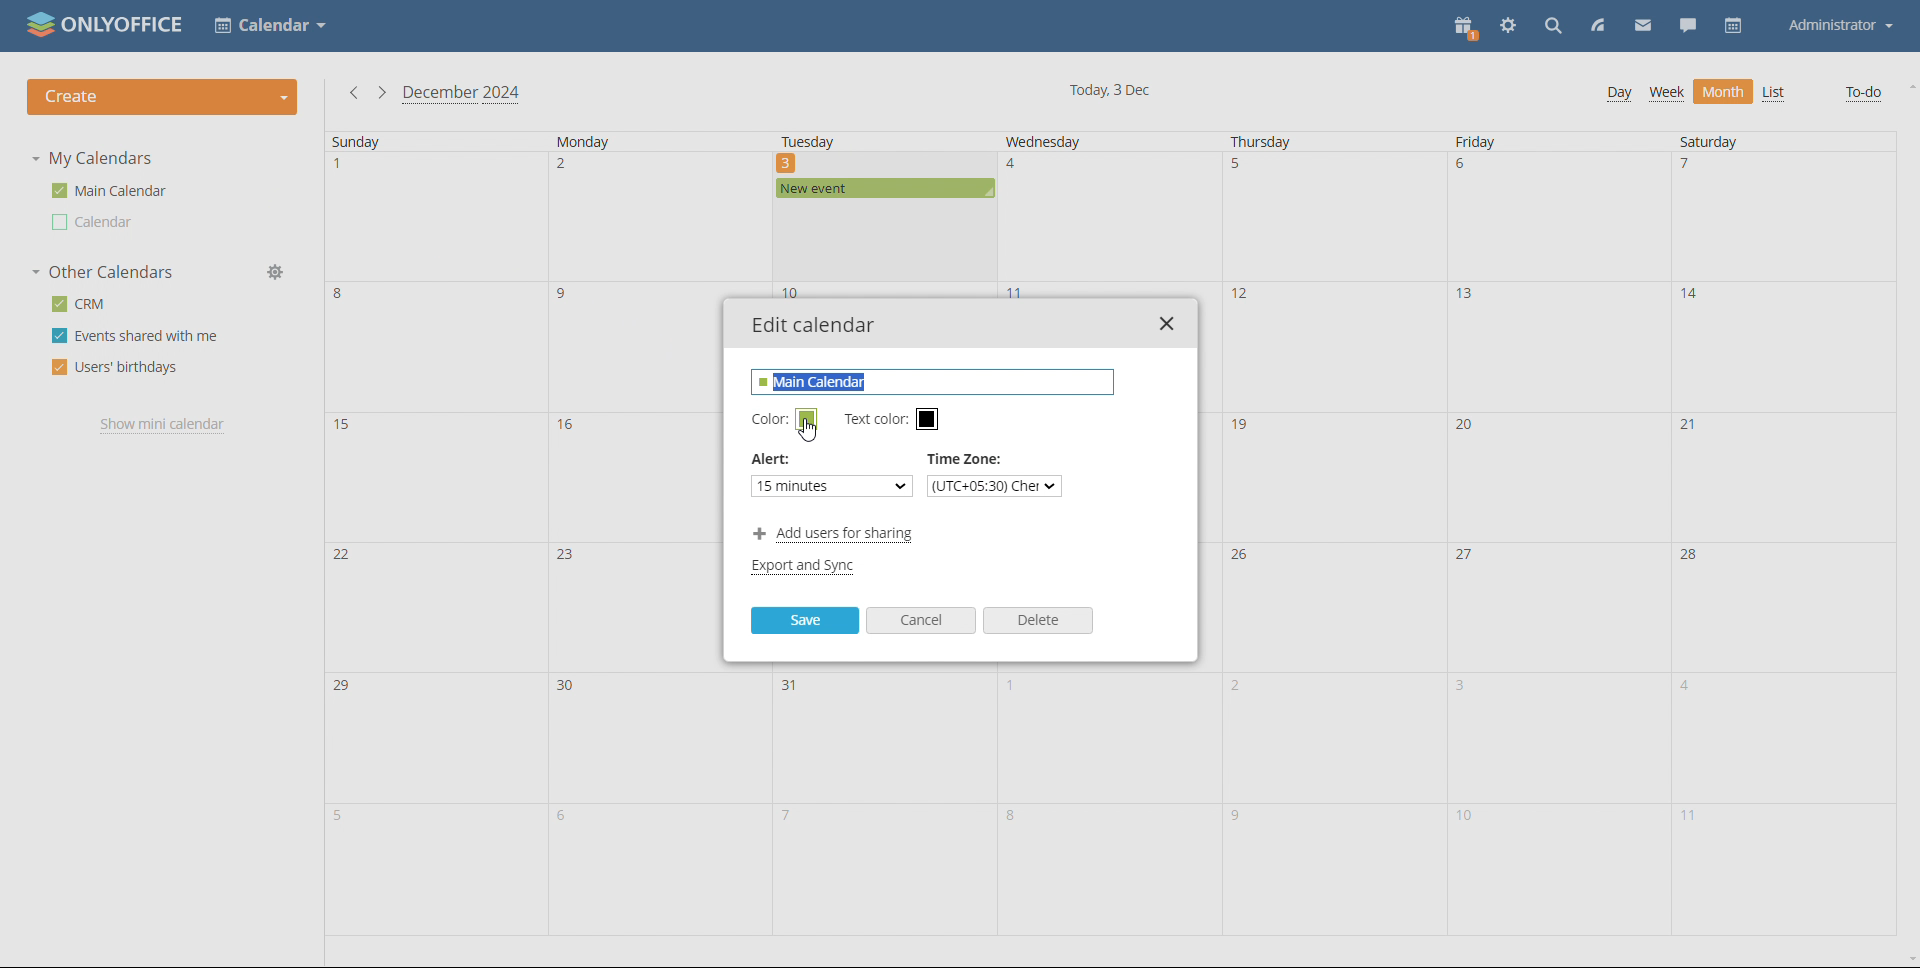 The width and height of the screenshot is (1920, 968). What do you see at coordinates (1688, 27) in the screenshot?
I see `chat` at bounding box center [1688, 27].